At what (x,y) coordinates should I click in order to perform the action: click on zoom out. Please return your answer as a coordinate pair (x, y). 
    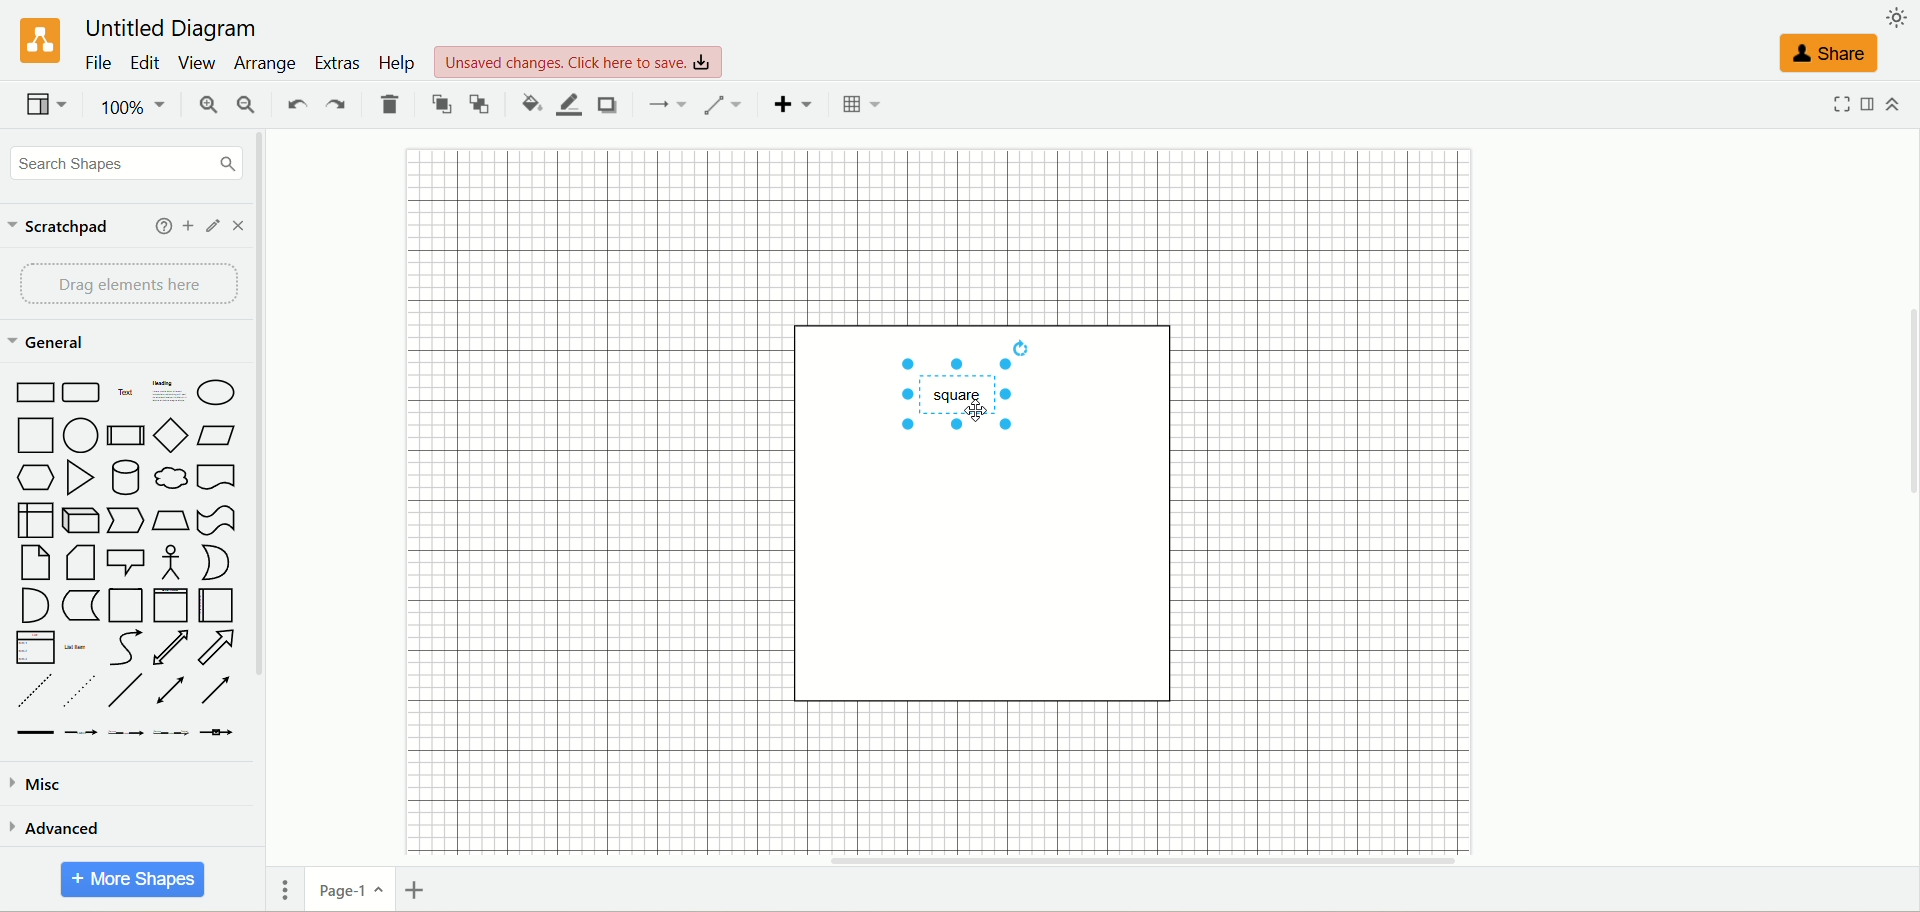
    Looking at the image, I should click on (249, 104).